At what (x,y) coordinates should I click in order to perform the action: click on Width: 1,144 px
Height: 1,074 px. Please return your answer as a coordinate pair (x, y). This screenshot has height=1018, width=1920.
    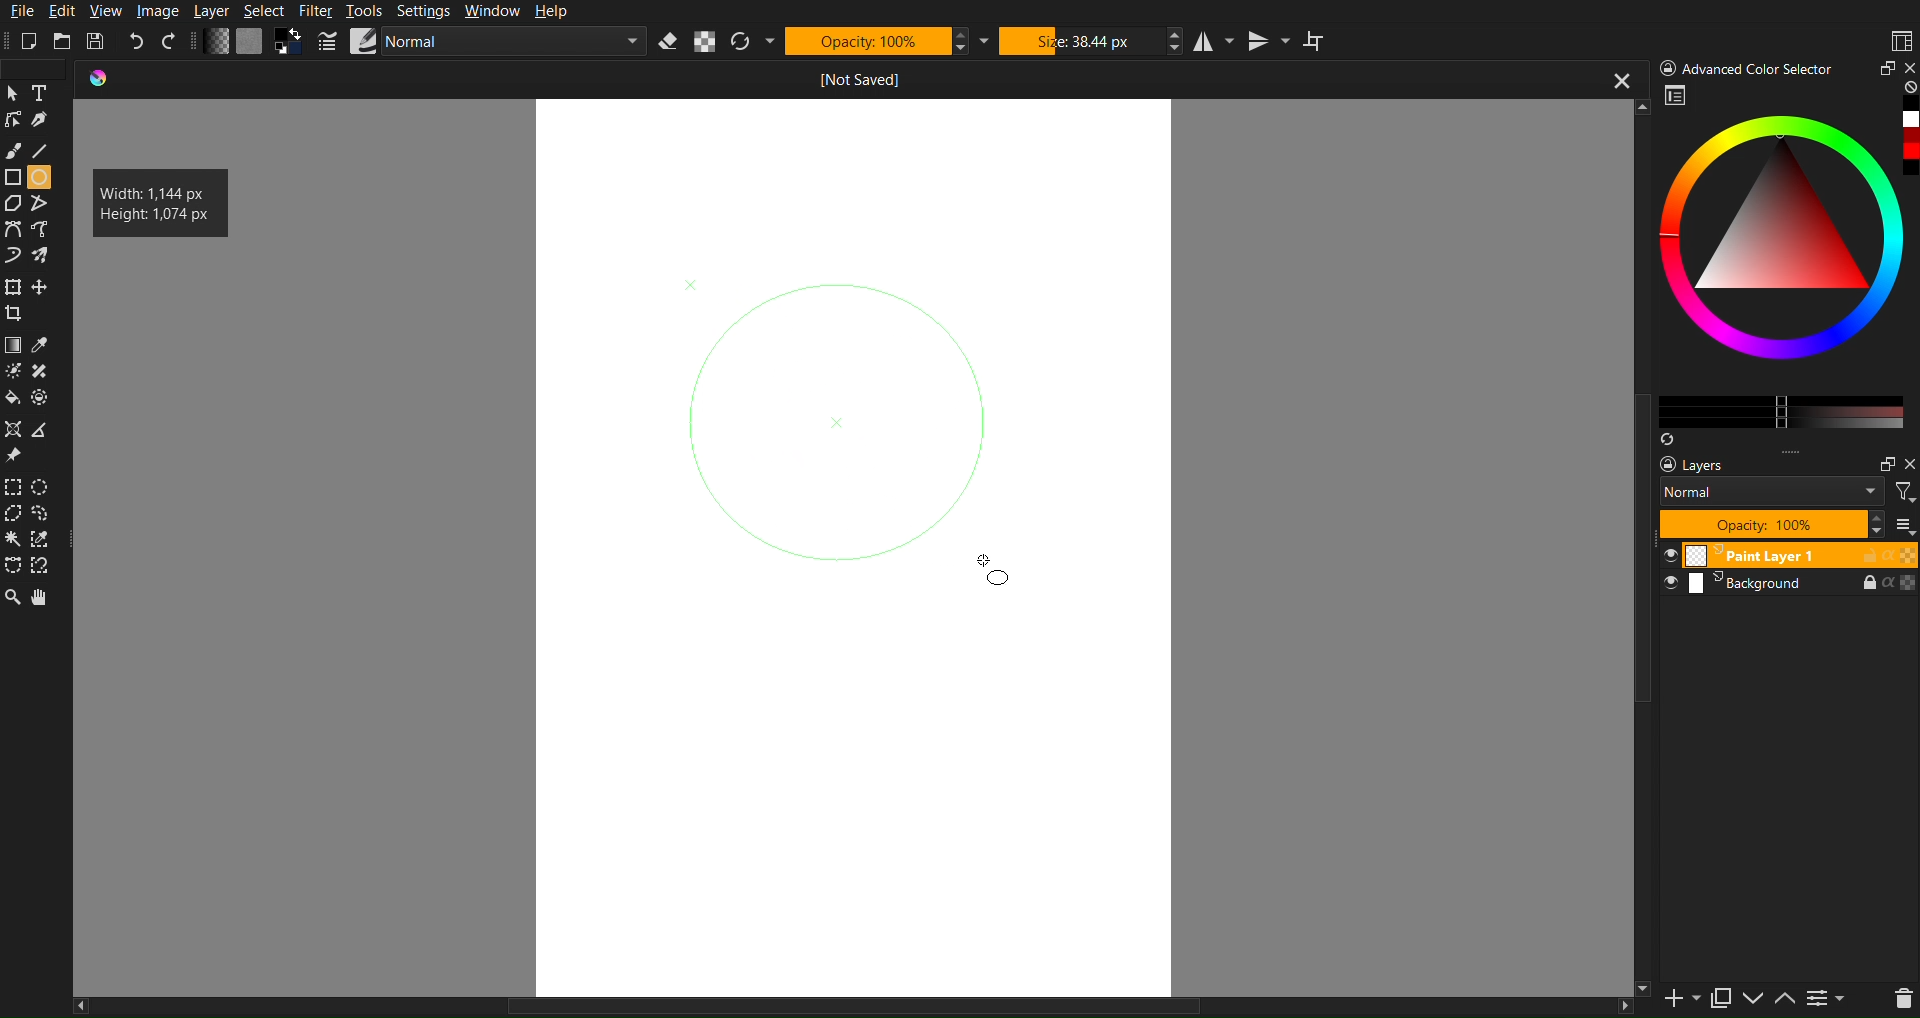
    Looking at the image, I should click on (164, 204).